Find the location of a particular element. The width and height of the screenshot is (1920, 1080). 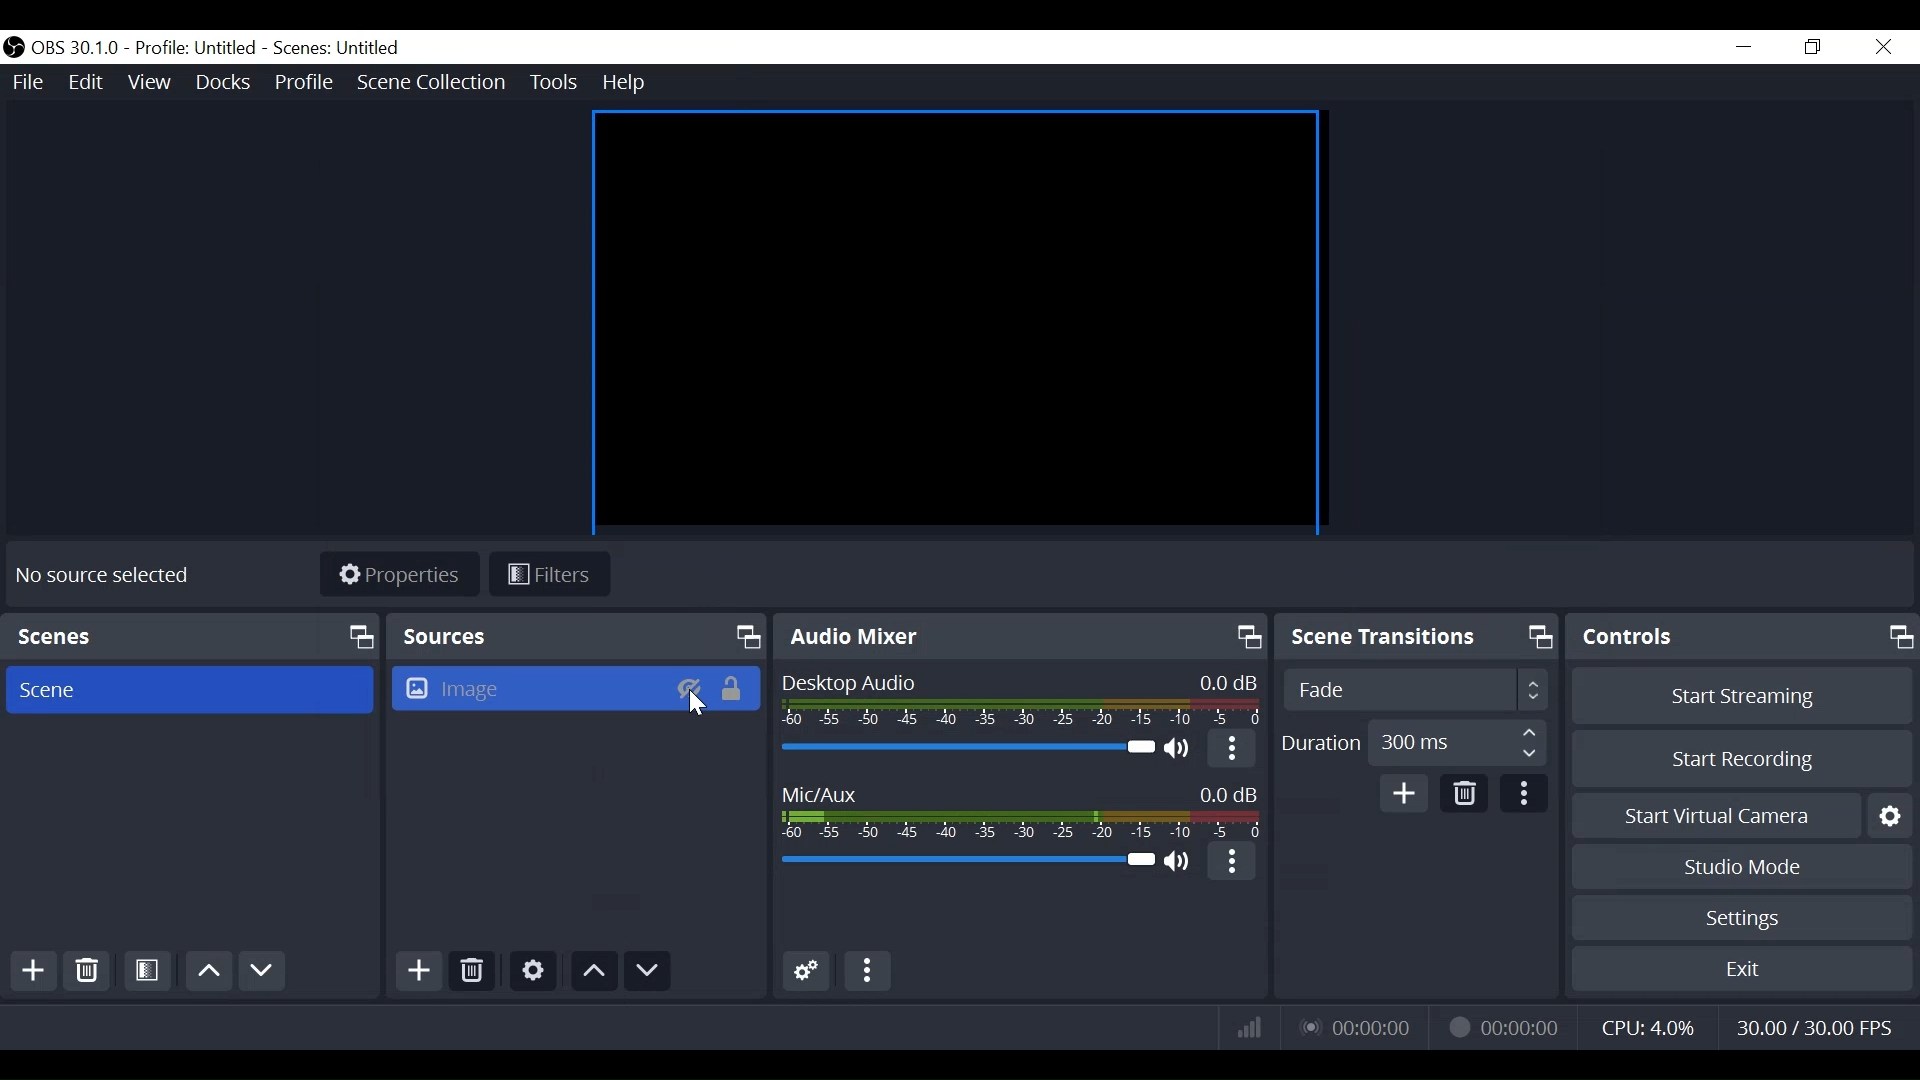

Scene Transitions is located at coordinates (1415, 689).